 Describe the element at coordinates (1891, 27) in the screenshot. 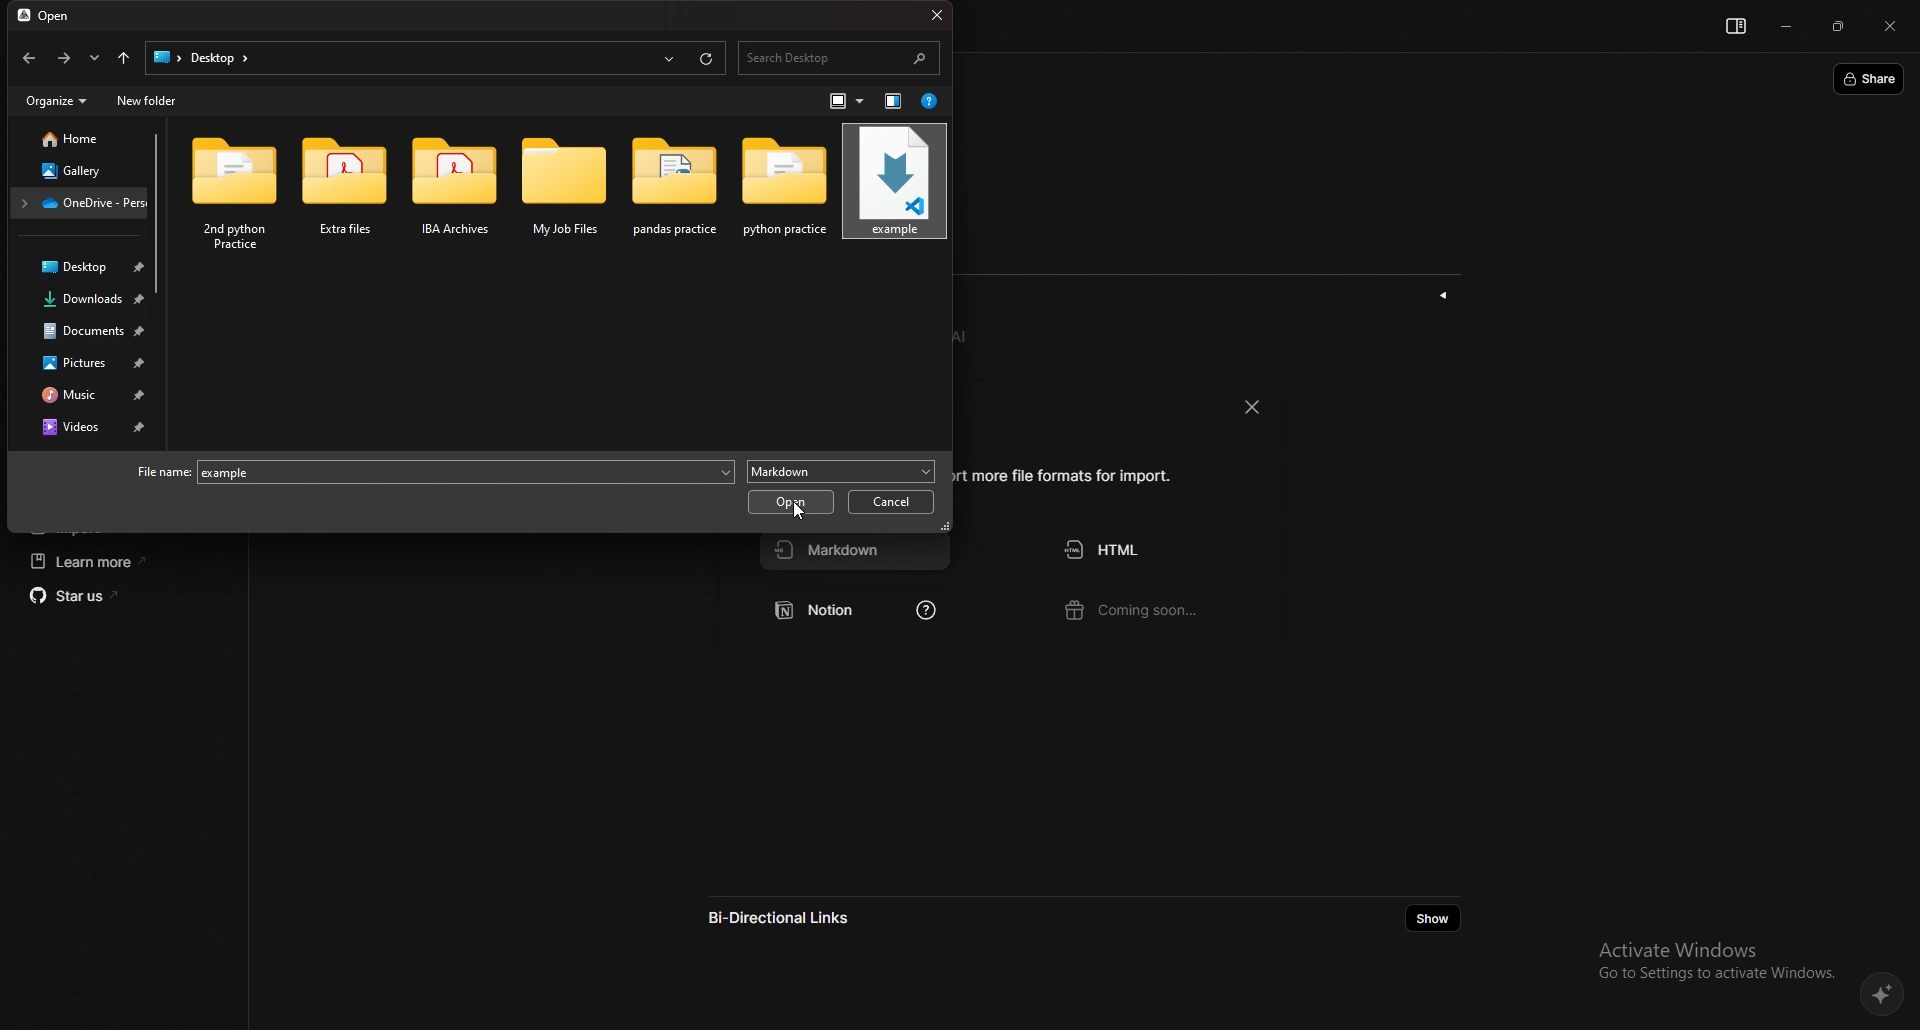

I see `close` at that location.